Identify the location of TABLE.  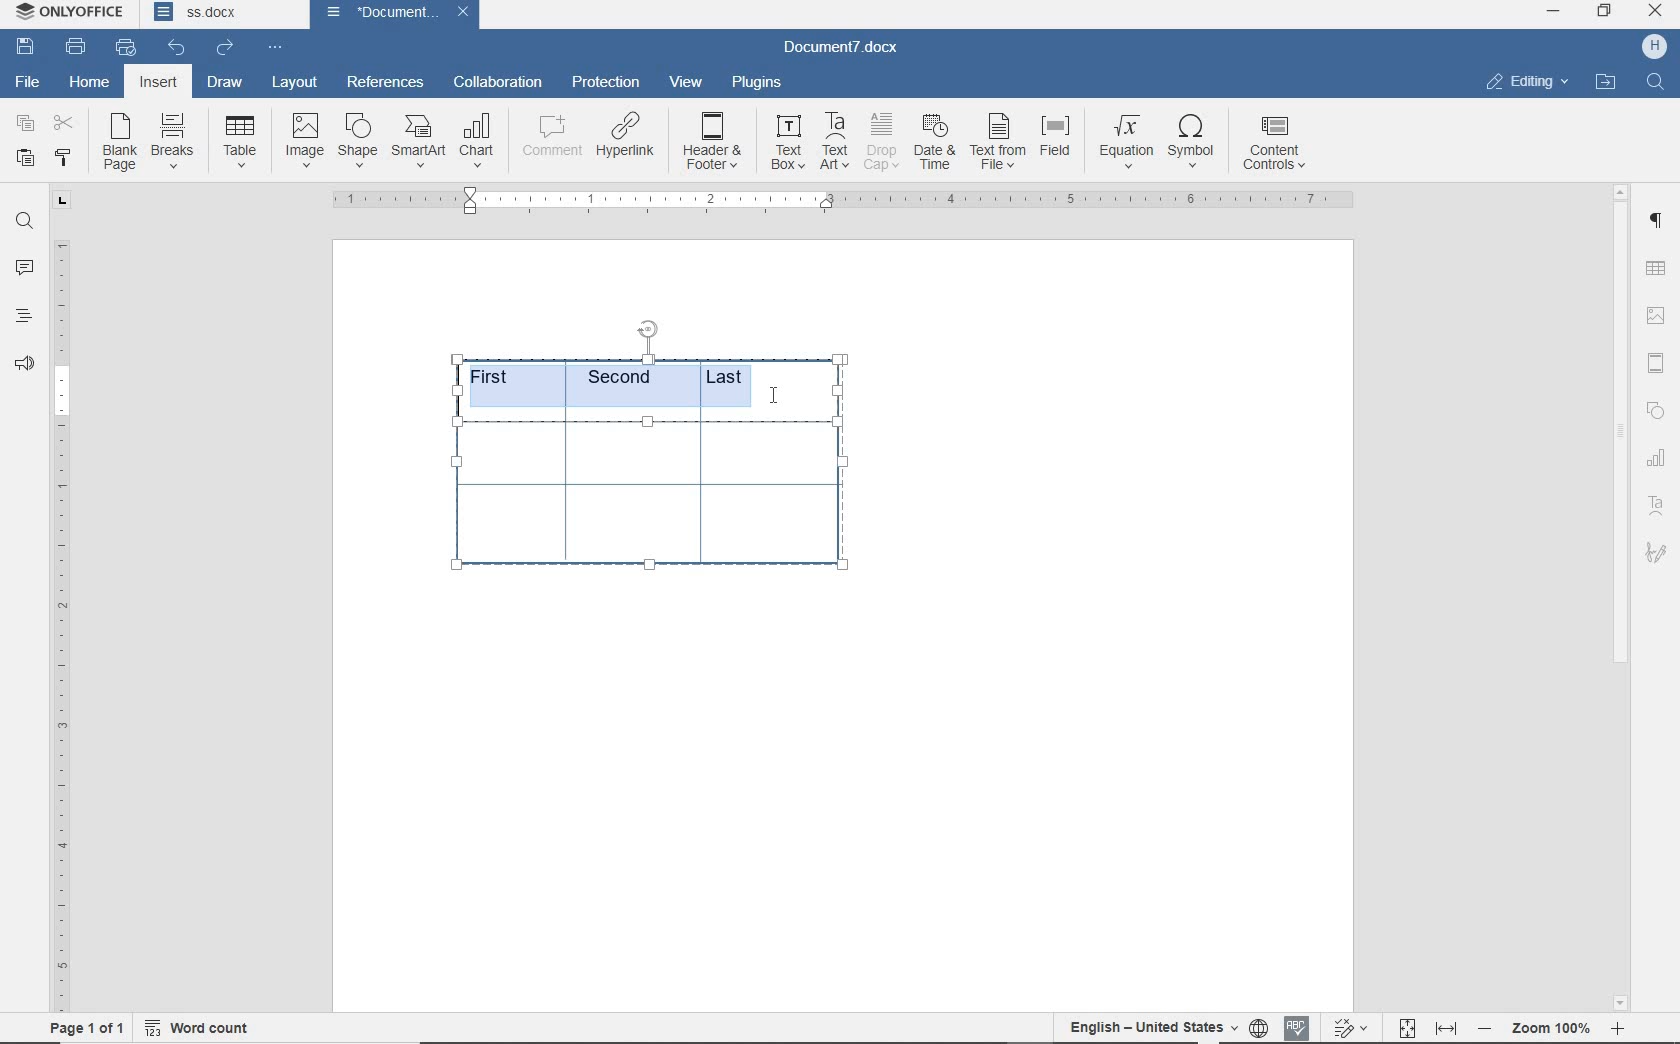
(1658, 460).